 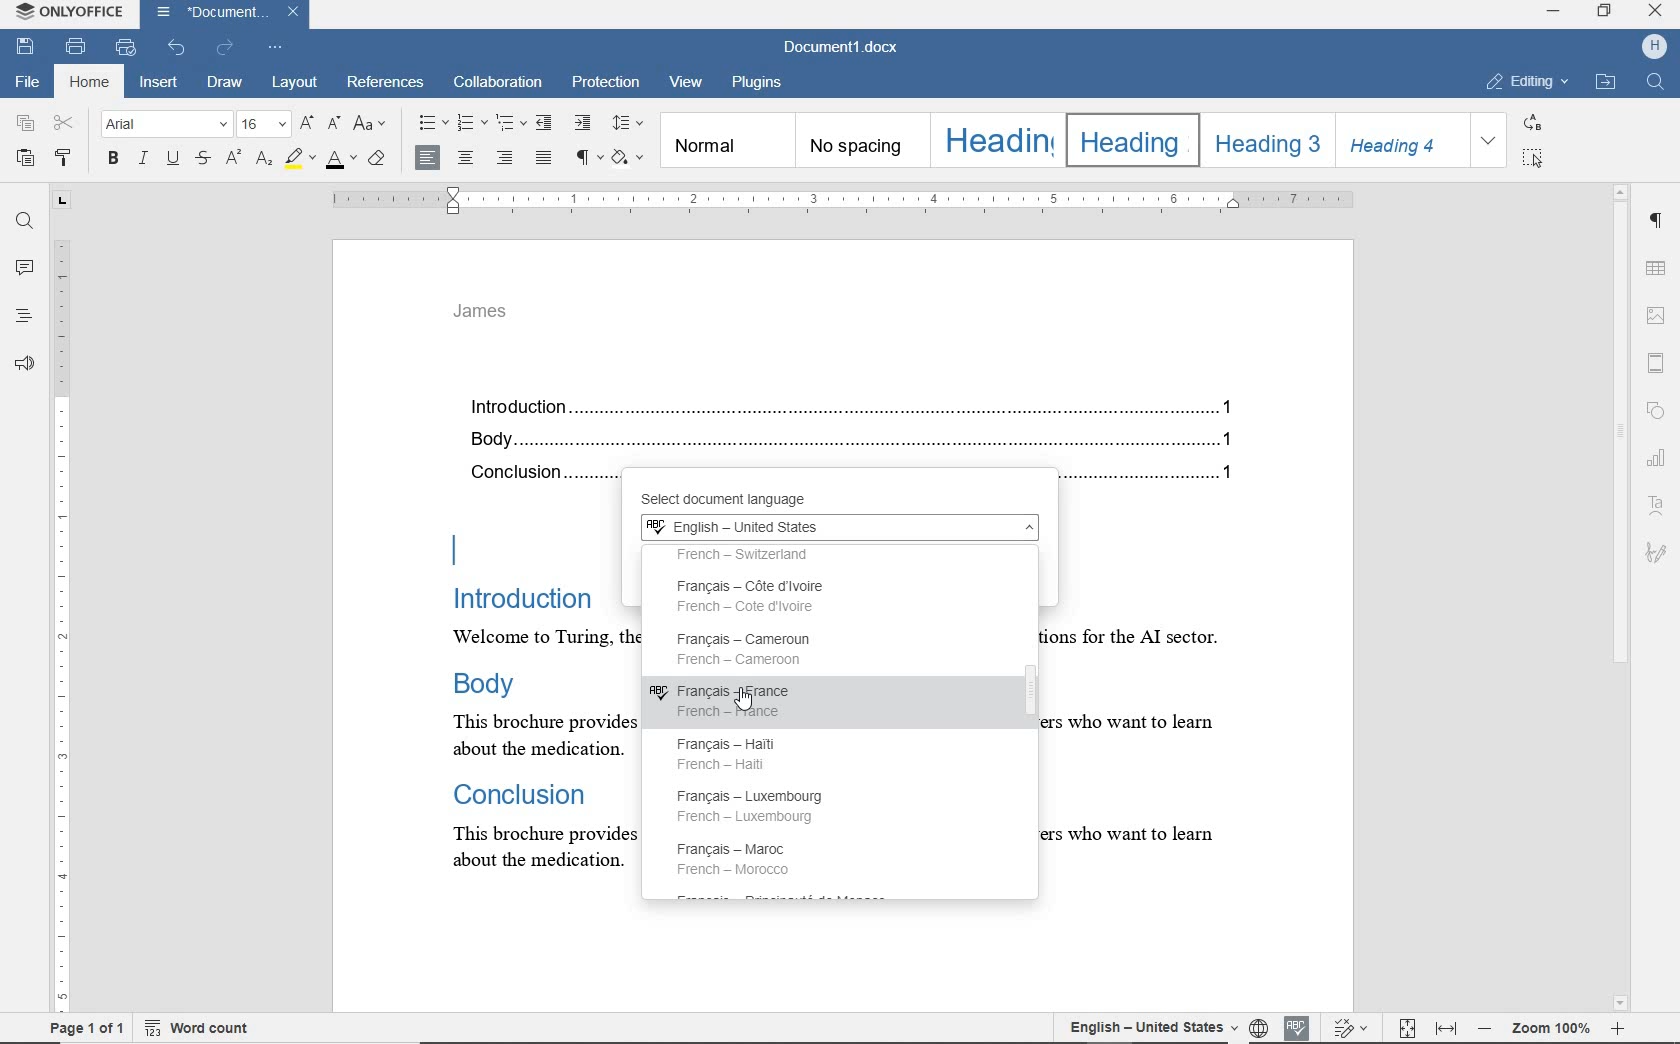 What do you see at coordinates (860, 141) in the screenshot?
I see `no spacing` at bounding box center [860, 141].